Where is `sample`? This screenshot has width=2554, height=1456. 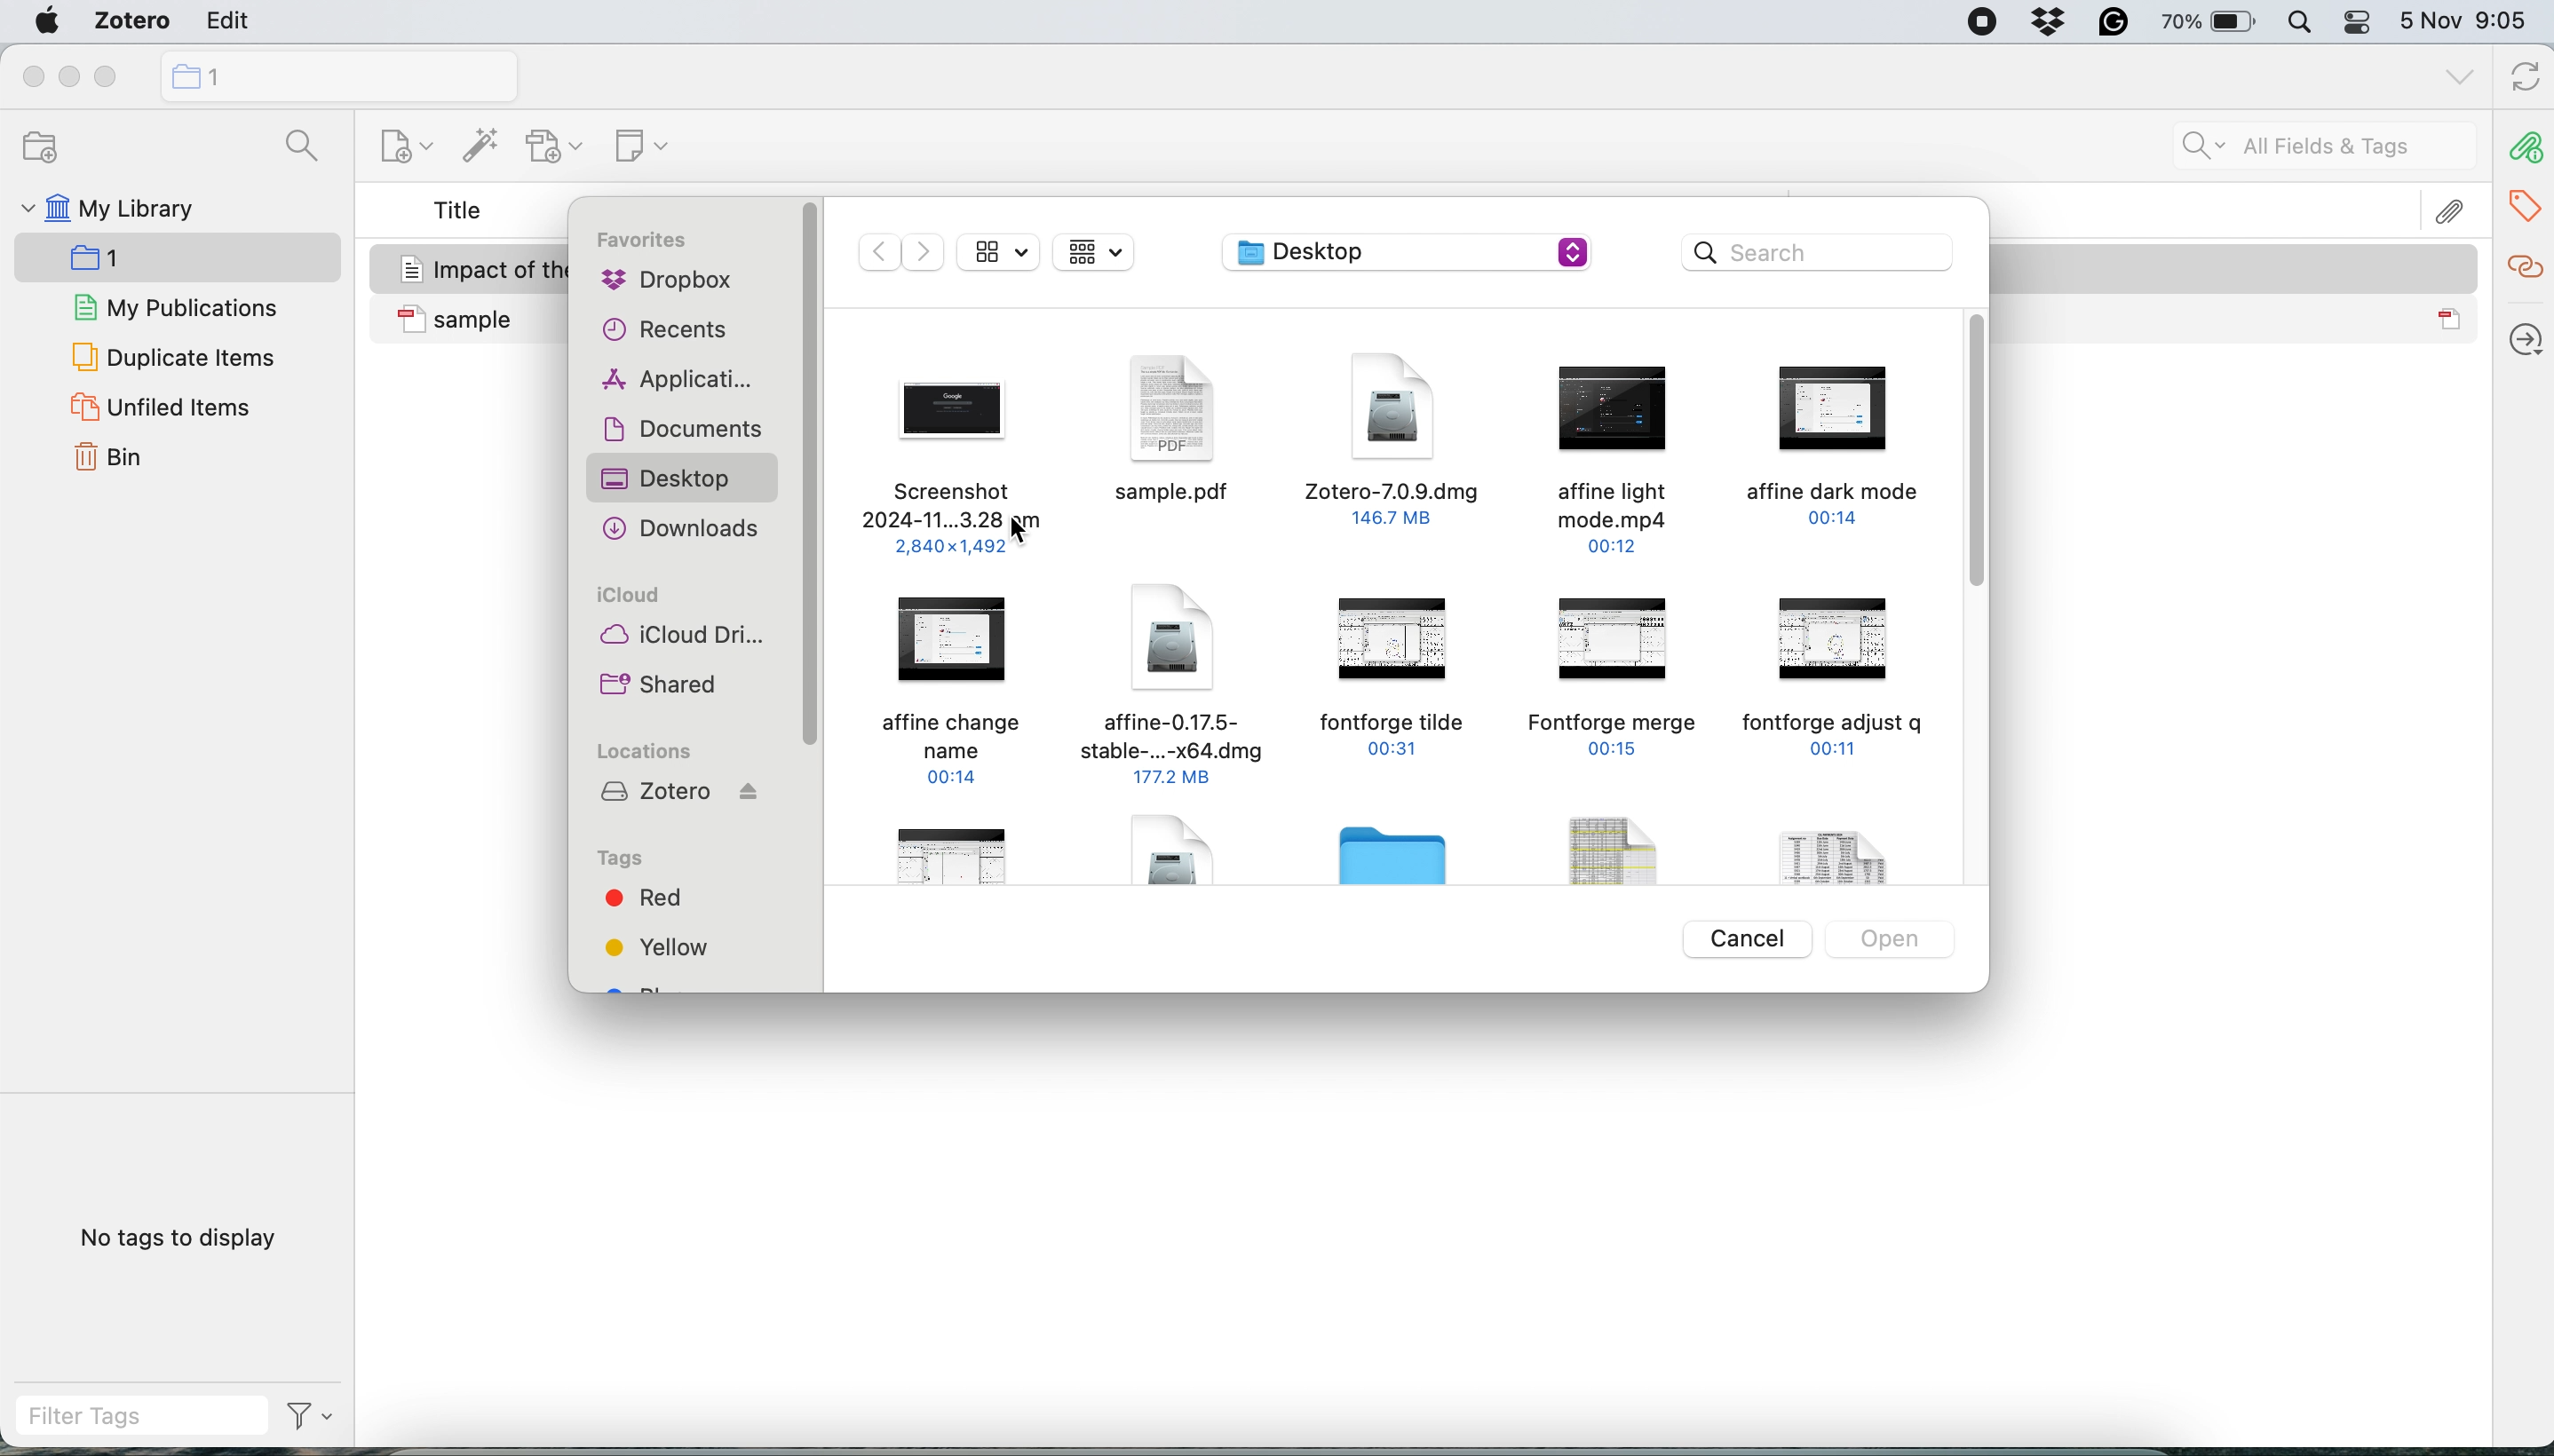
sample is located at coordinates (2239, 320).